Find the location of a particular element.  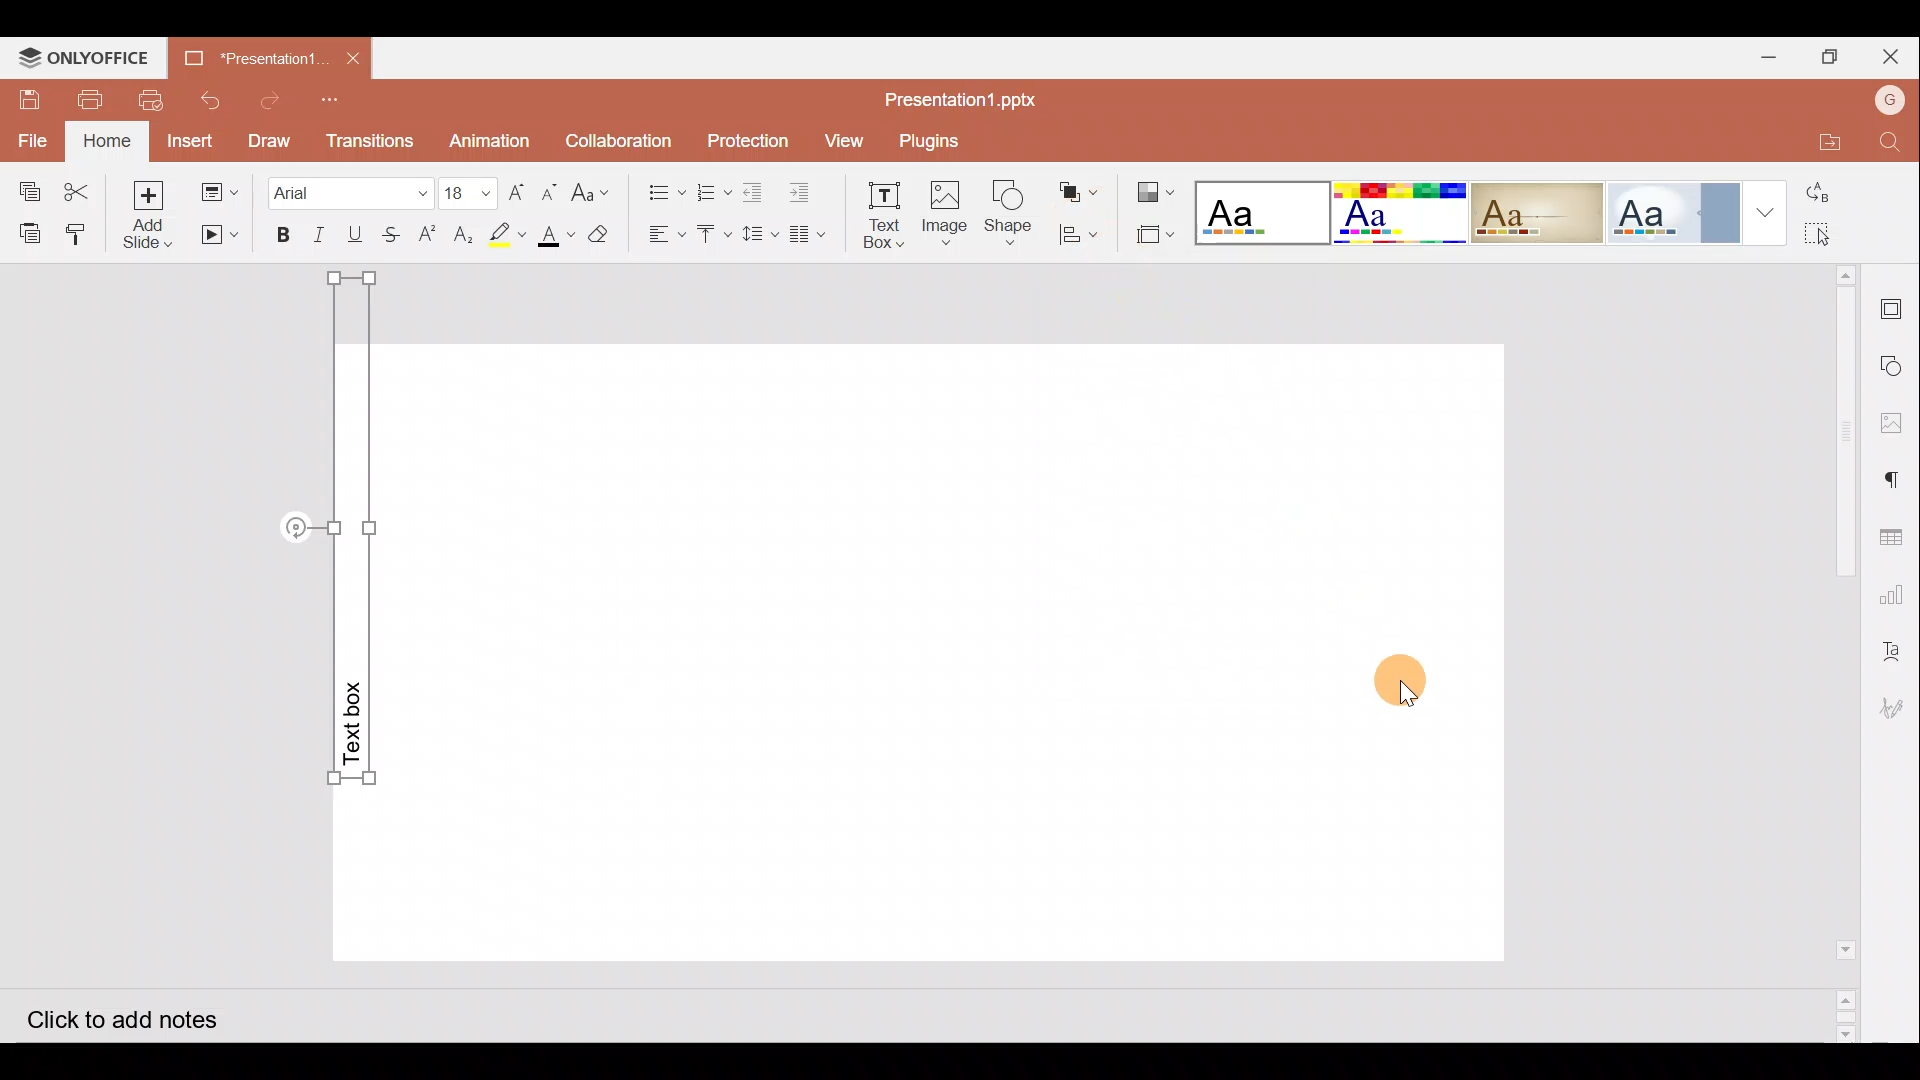

Insert Shape is located at coordinates (1008, 213).